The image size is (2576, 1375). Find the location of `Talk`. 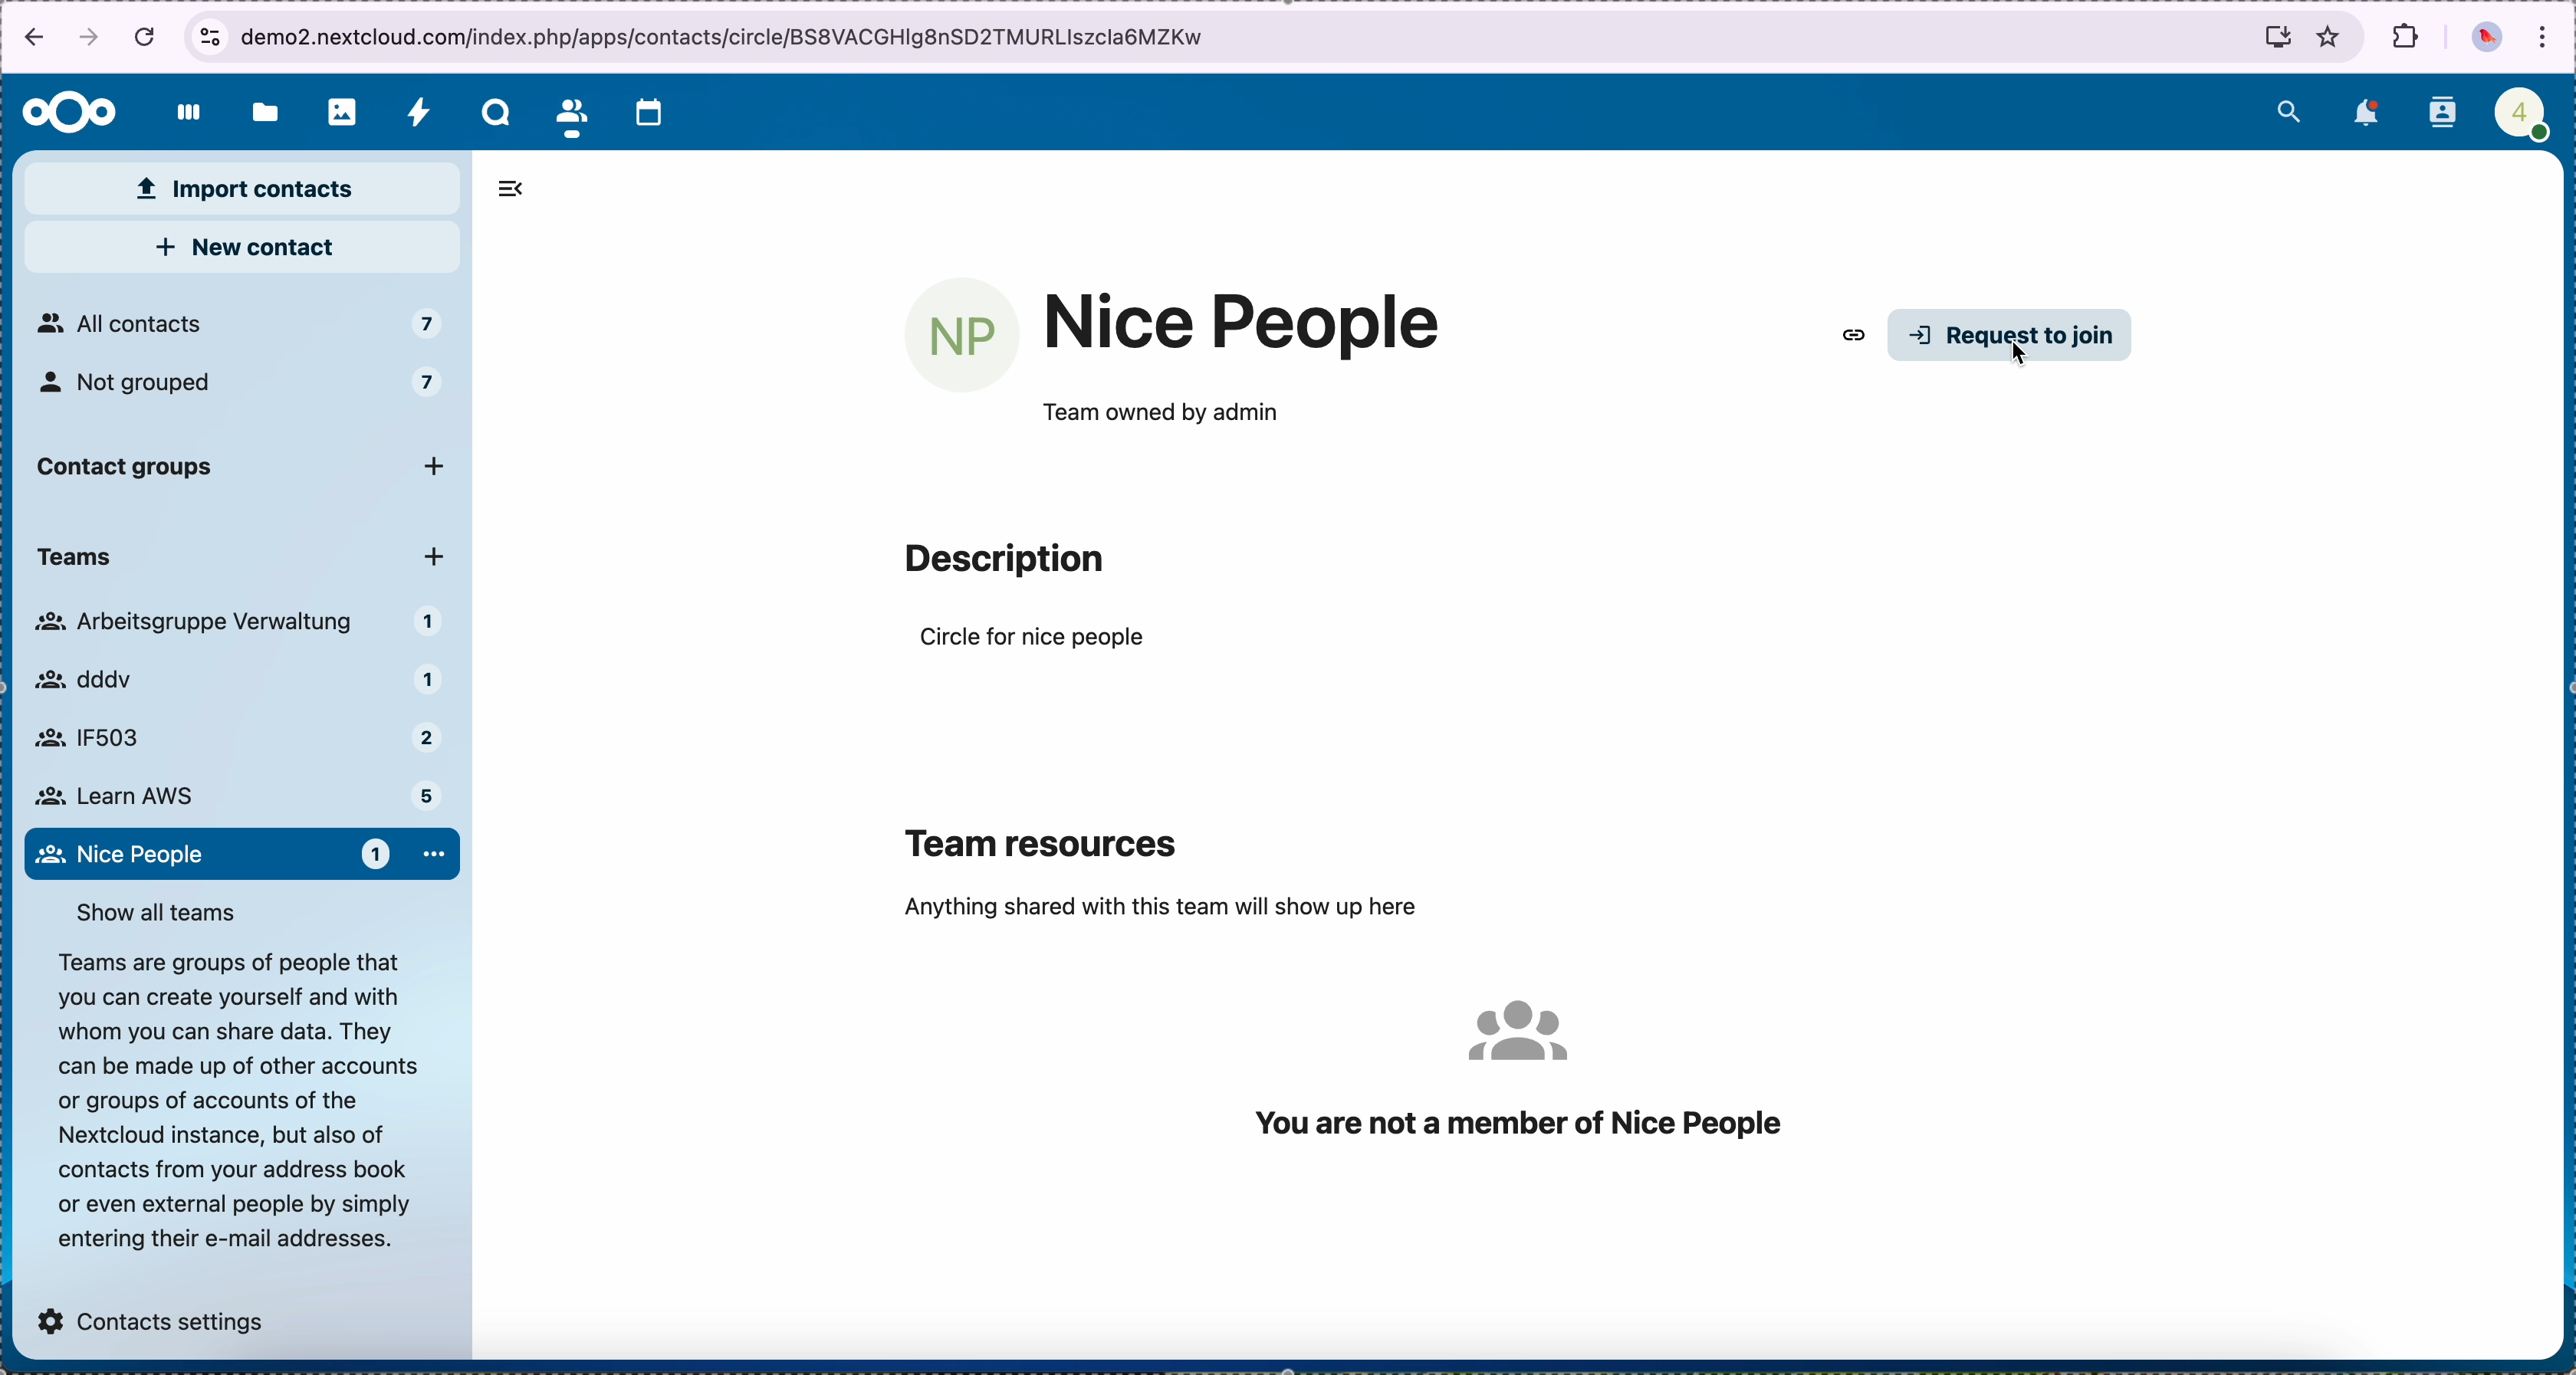

Talk is located at coordinates (491, 112).